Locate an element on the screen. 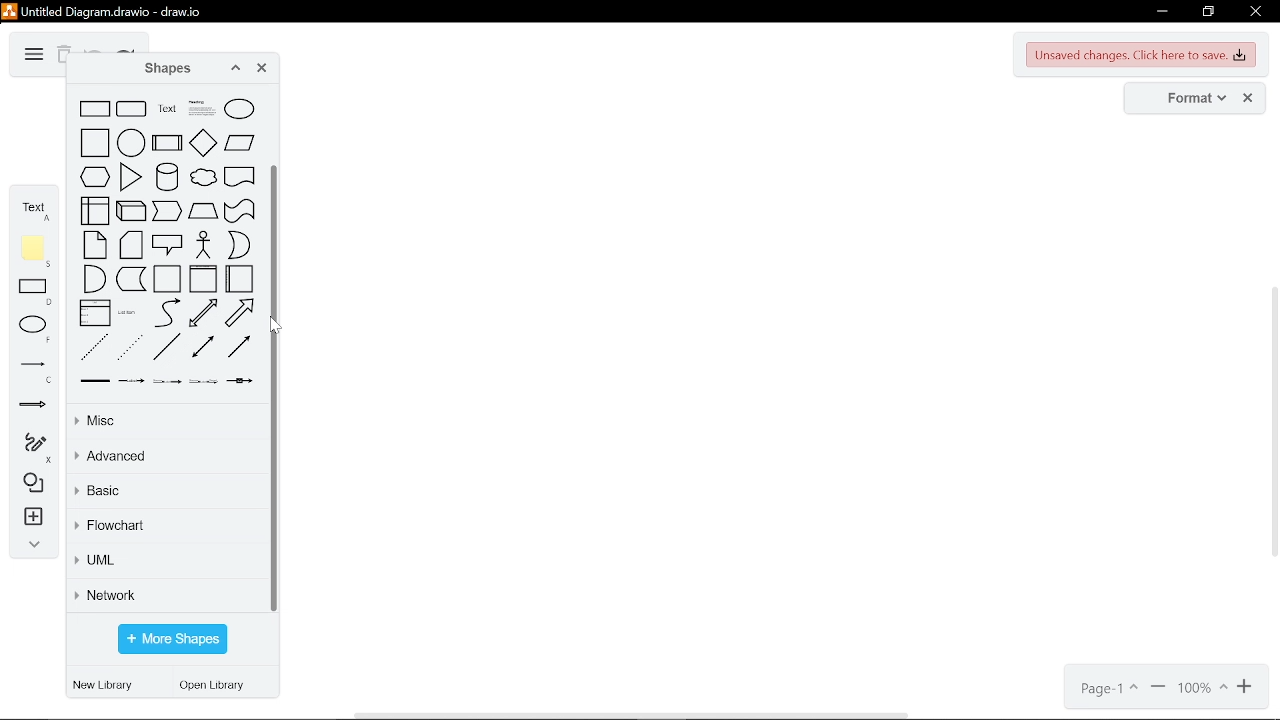 The image size is (1280, 720). vertical scrollbar is located at coordinates (278, 387).